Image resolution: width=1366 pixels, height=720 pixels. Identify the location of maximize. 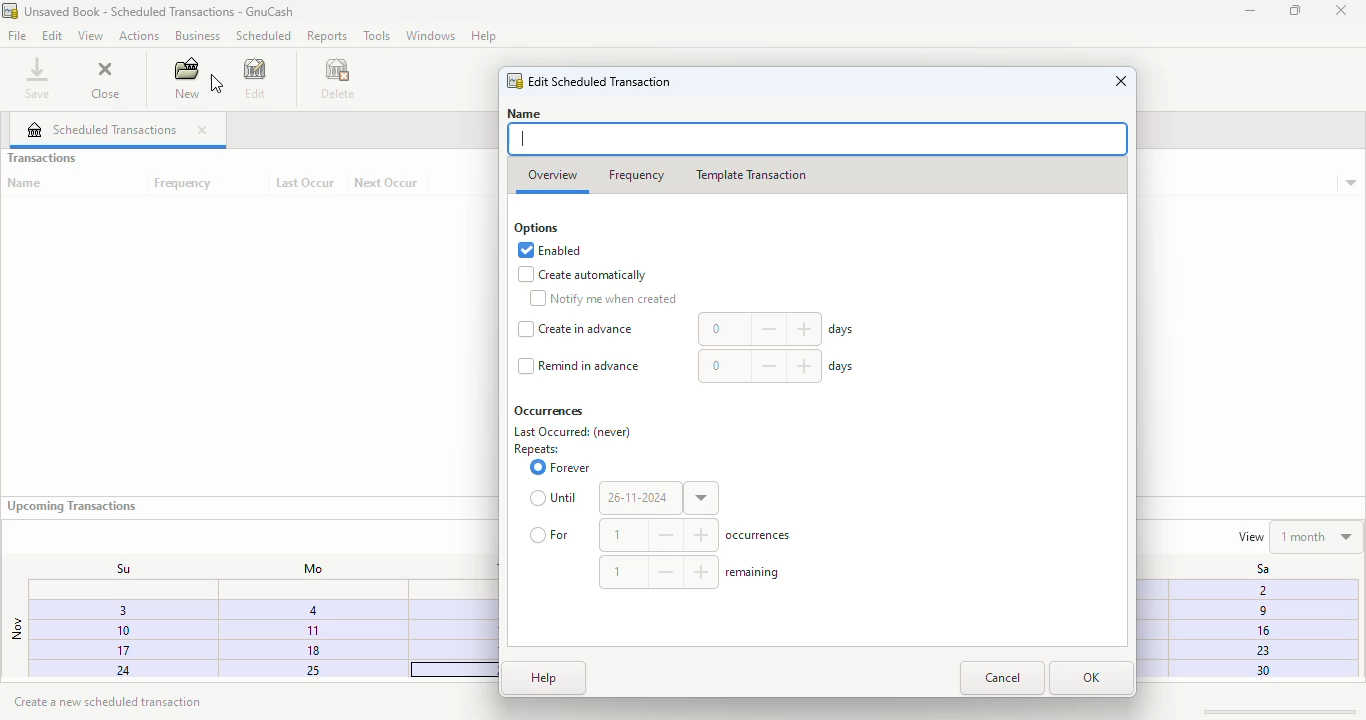
(1295, 10).